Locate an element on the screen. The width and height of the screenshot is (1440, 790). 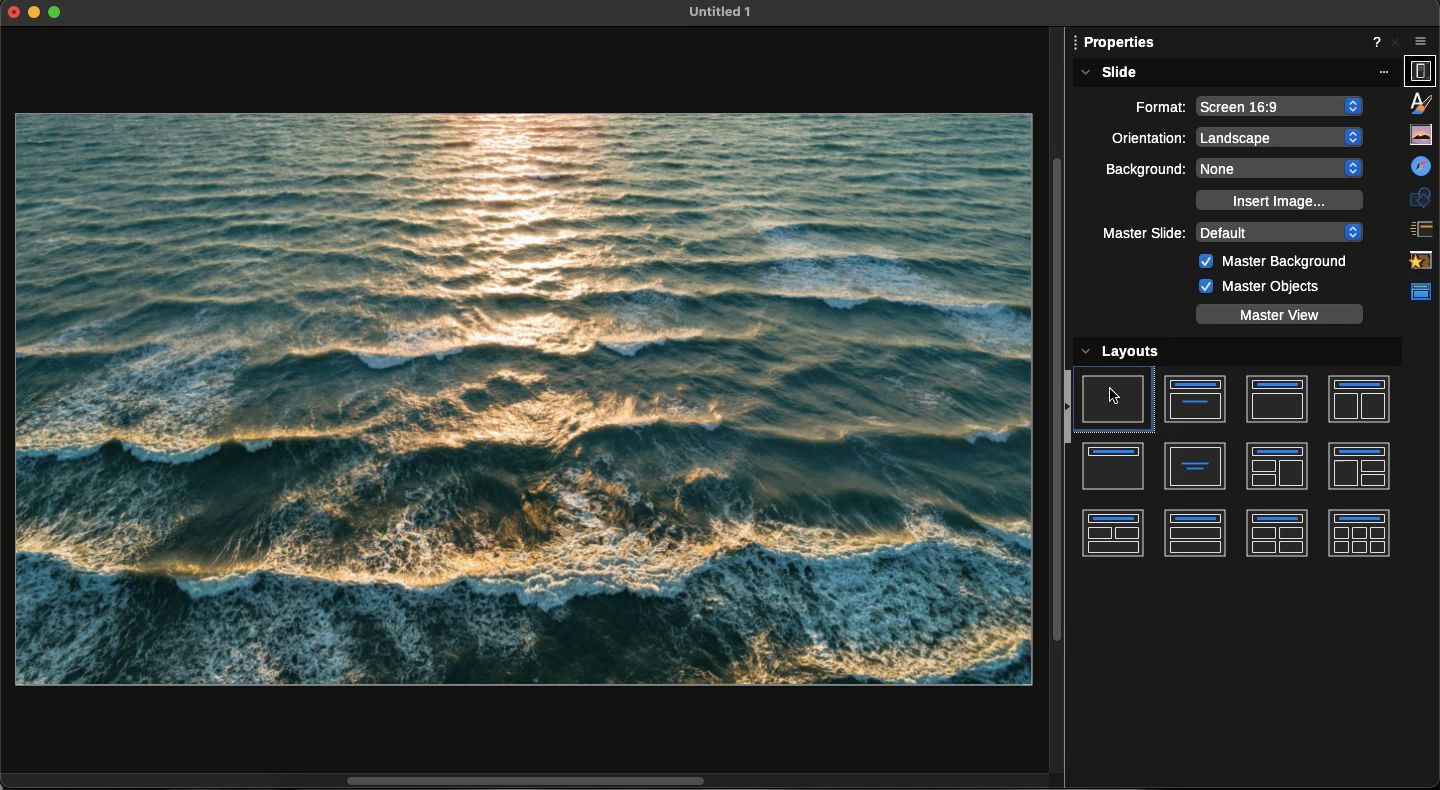
Title and three boxes is located at coordinates (1359, 466).